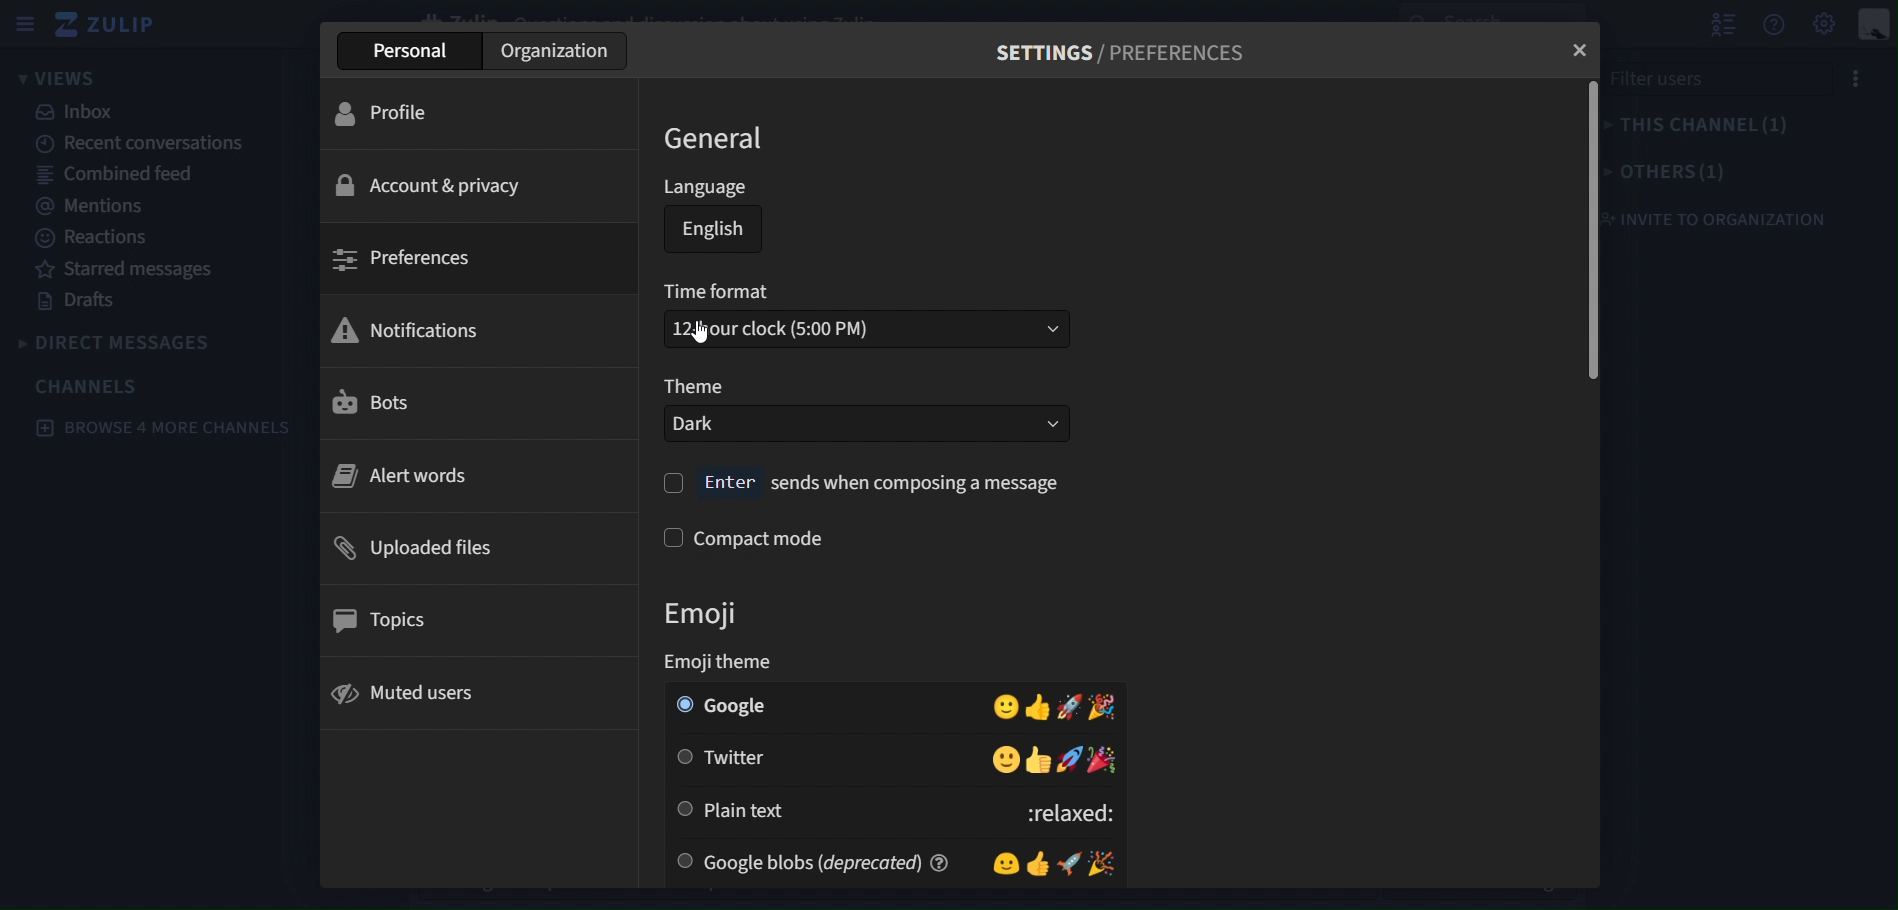 The width and height of the screenshot is (1898, 910). What do you see at coordinates (741, 663) in the screenshot?
I see `Emoji theme` at bounding box center [741, 663].